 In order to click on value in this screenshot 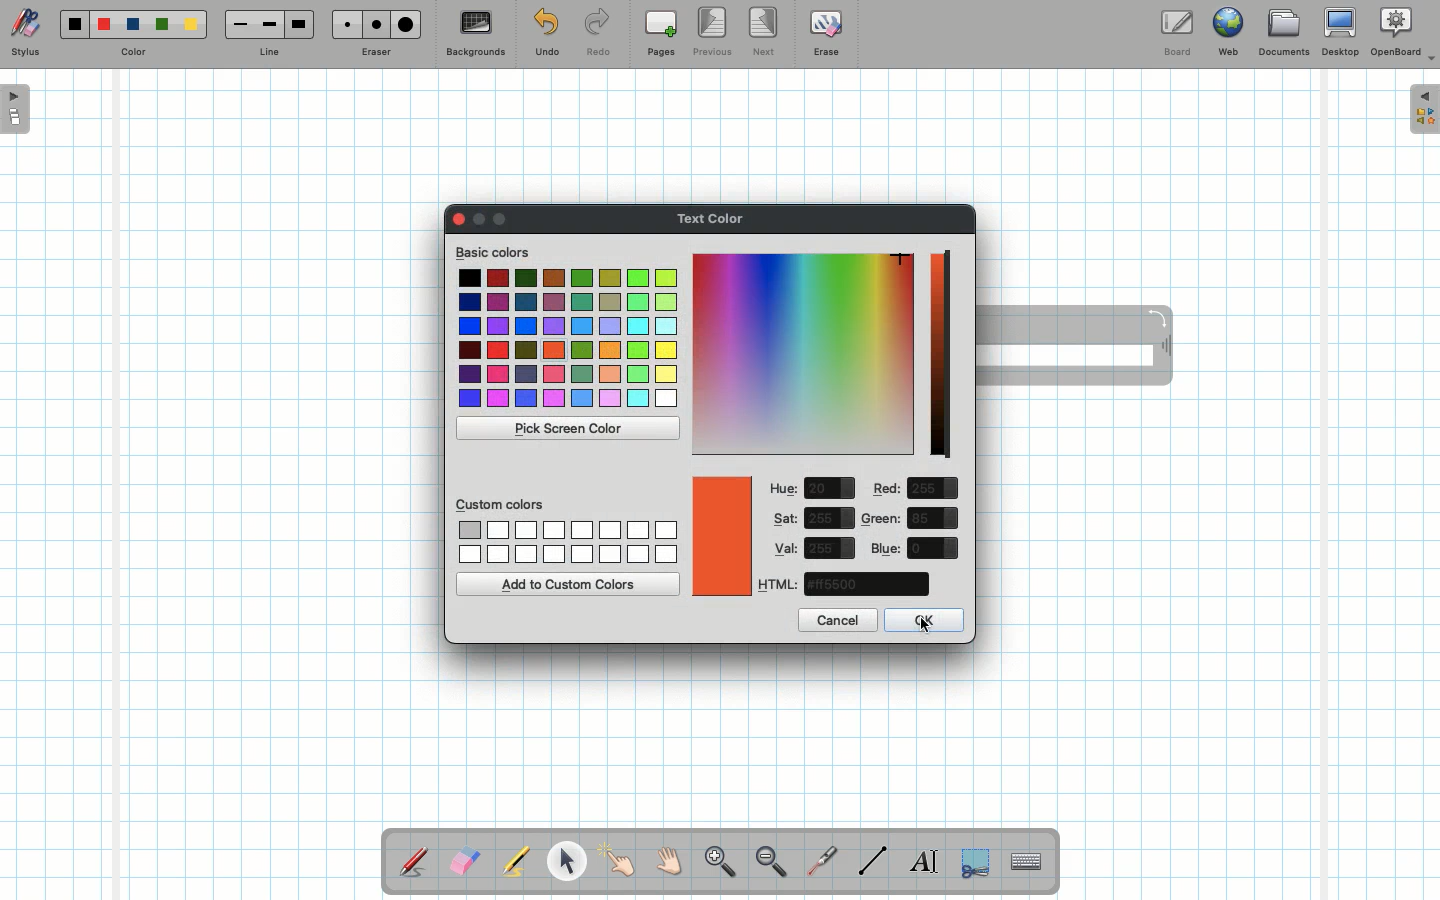, I will do `click(830, 489)`.